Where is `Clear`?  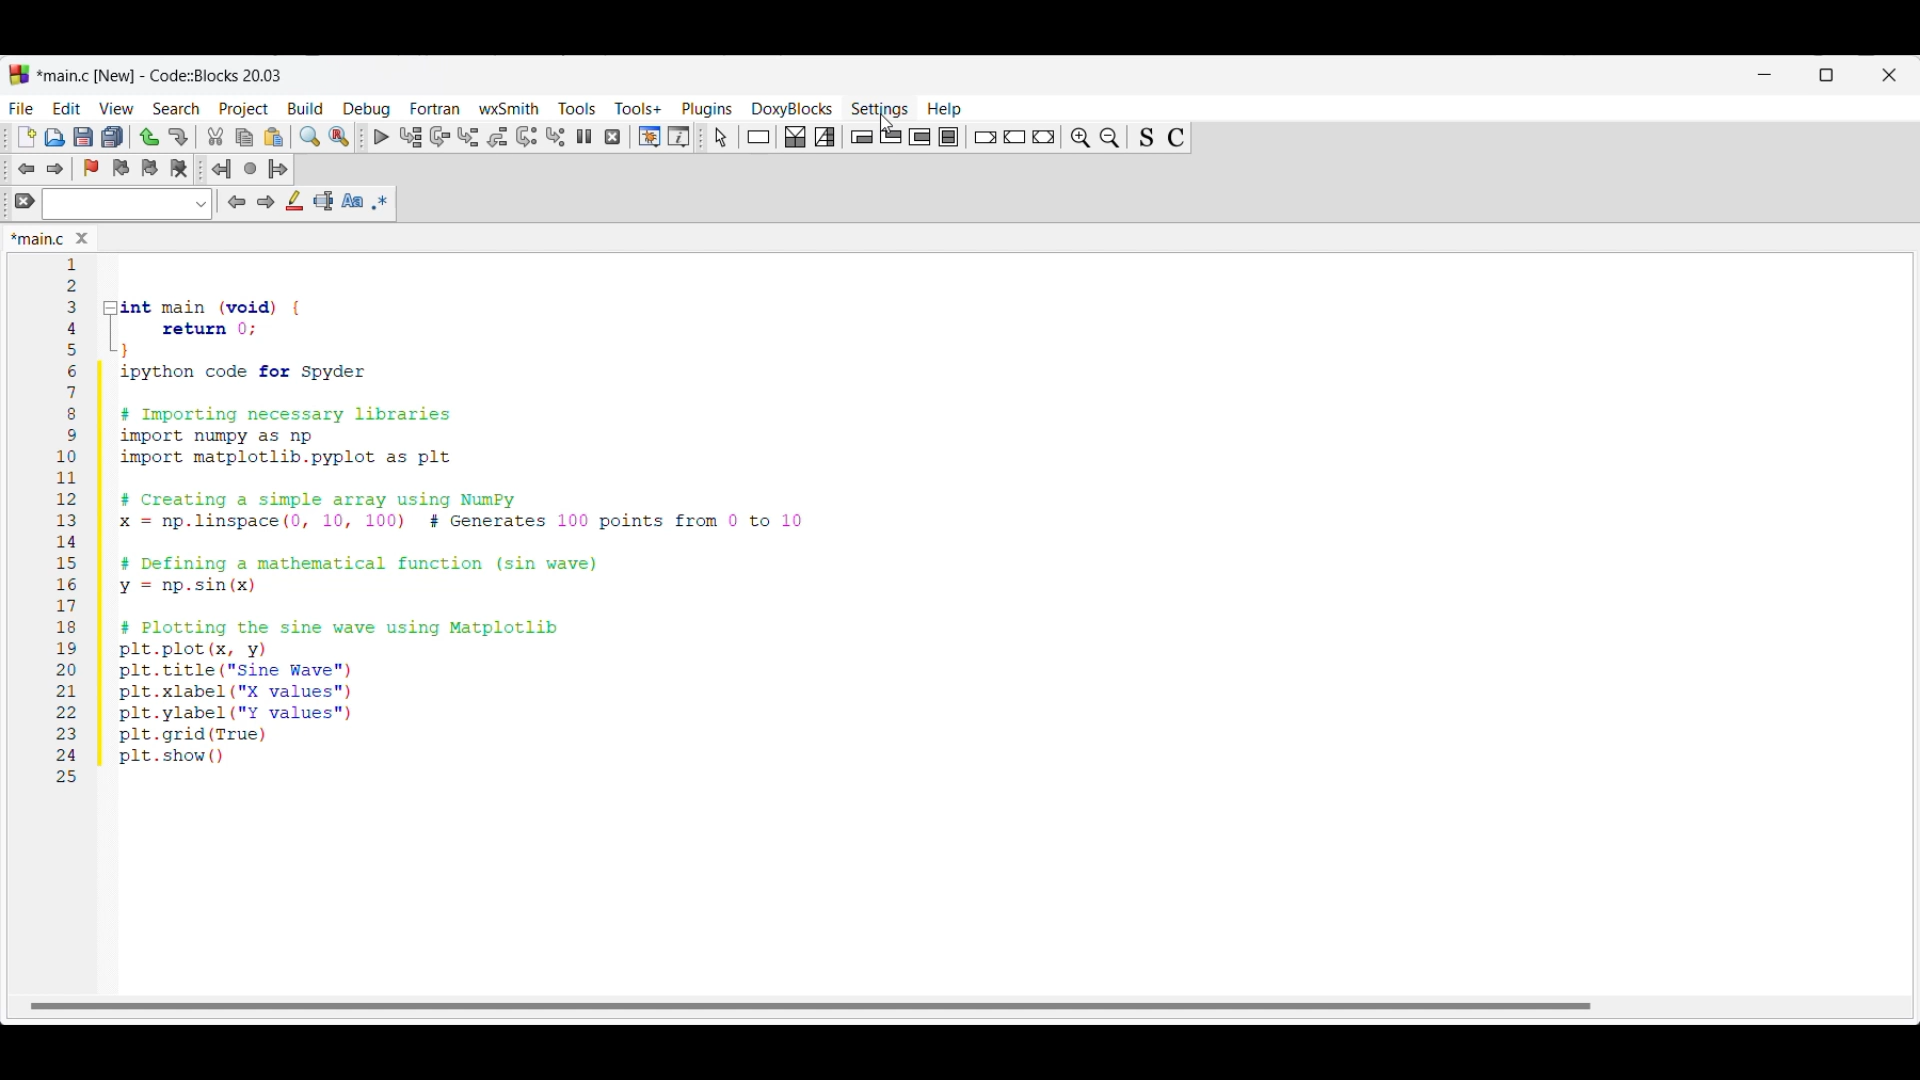
Clear is located at coordinates (25, 200).